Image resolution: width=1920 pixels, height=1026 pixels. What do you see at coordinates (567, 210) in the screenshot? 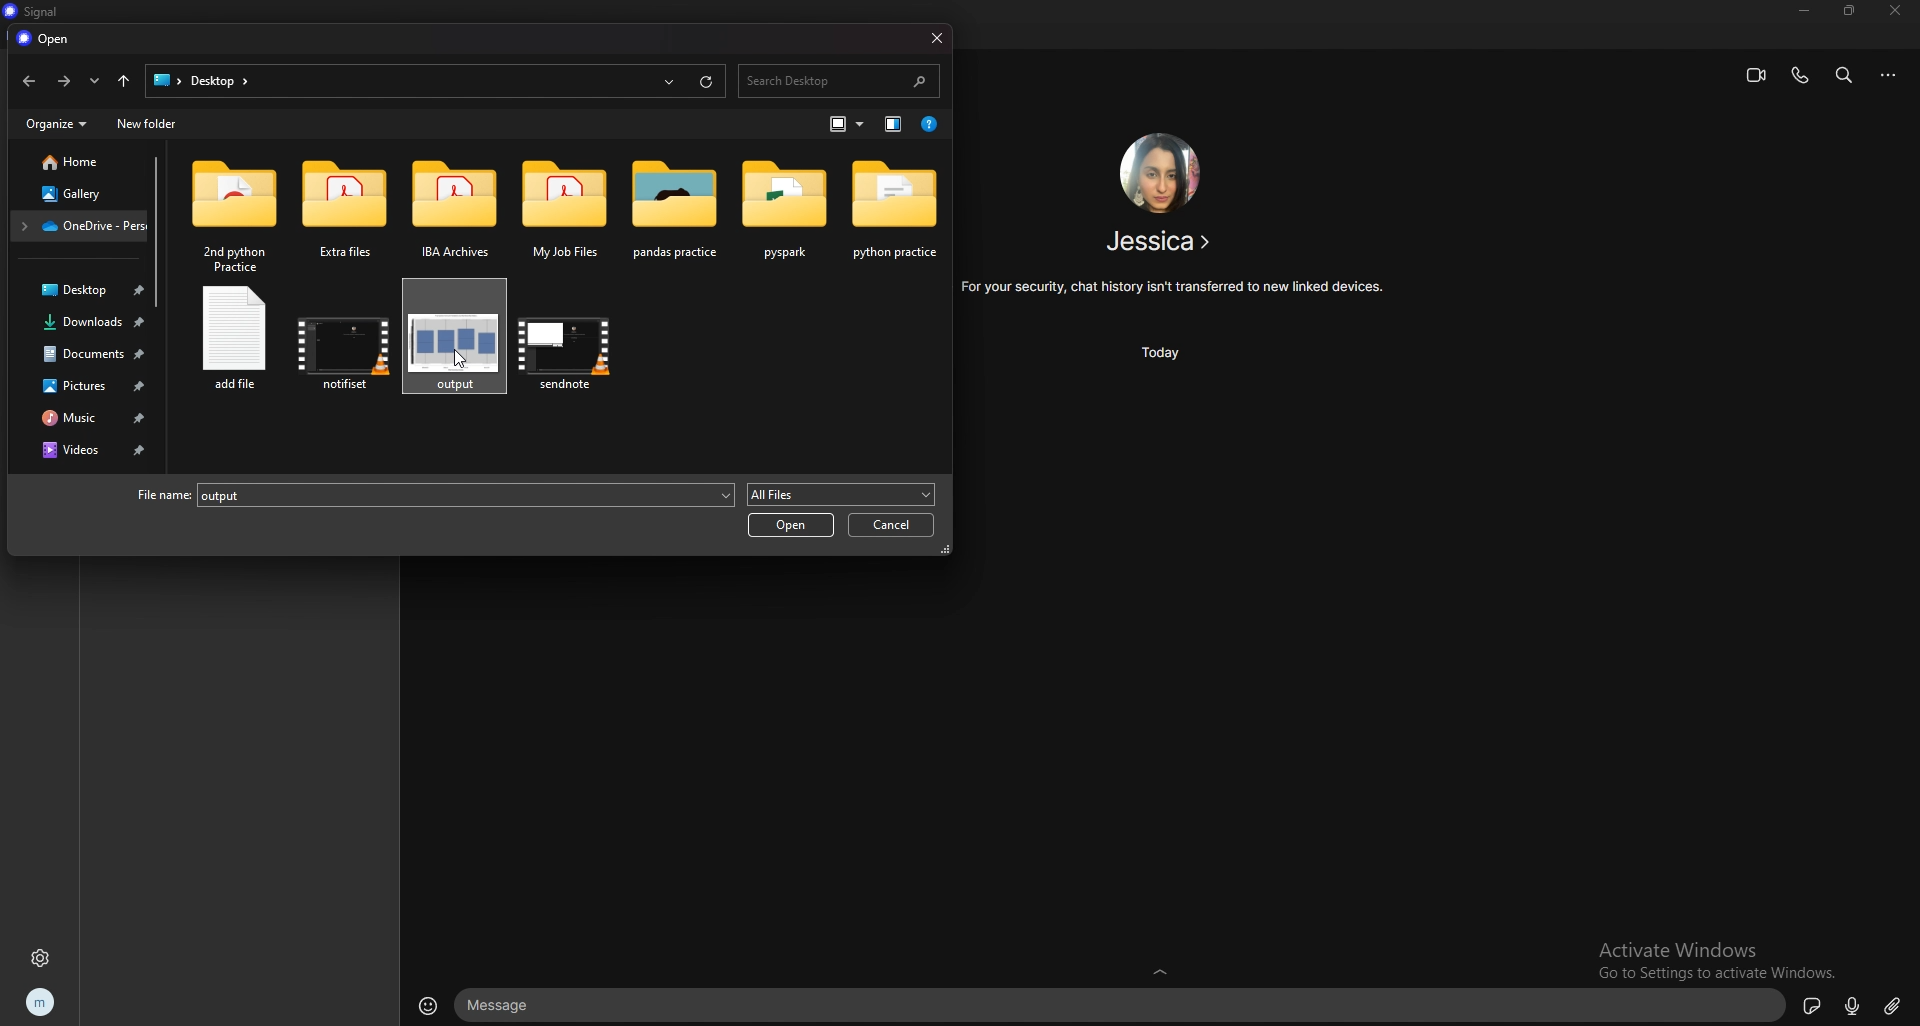
I see `folder` at bounding box center [567, 210].